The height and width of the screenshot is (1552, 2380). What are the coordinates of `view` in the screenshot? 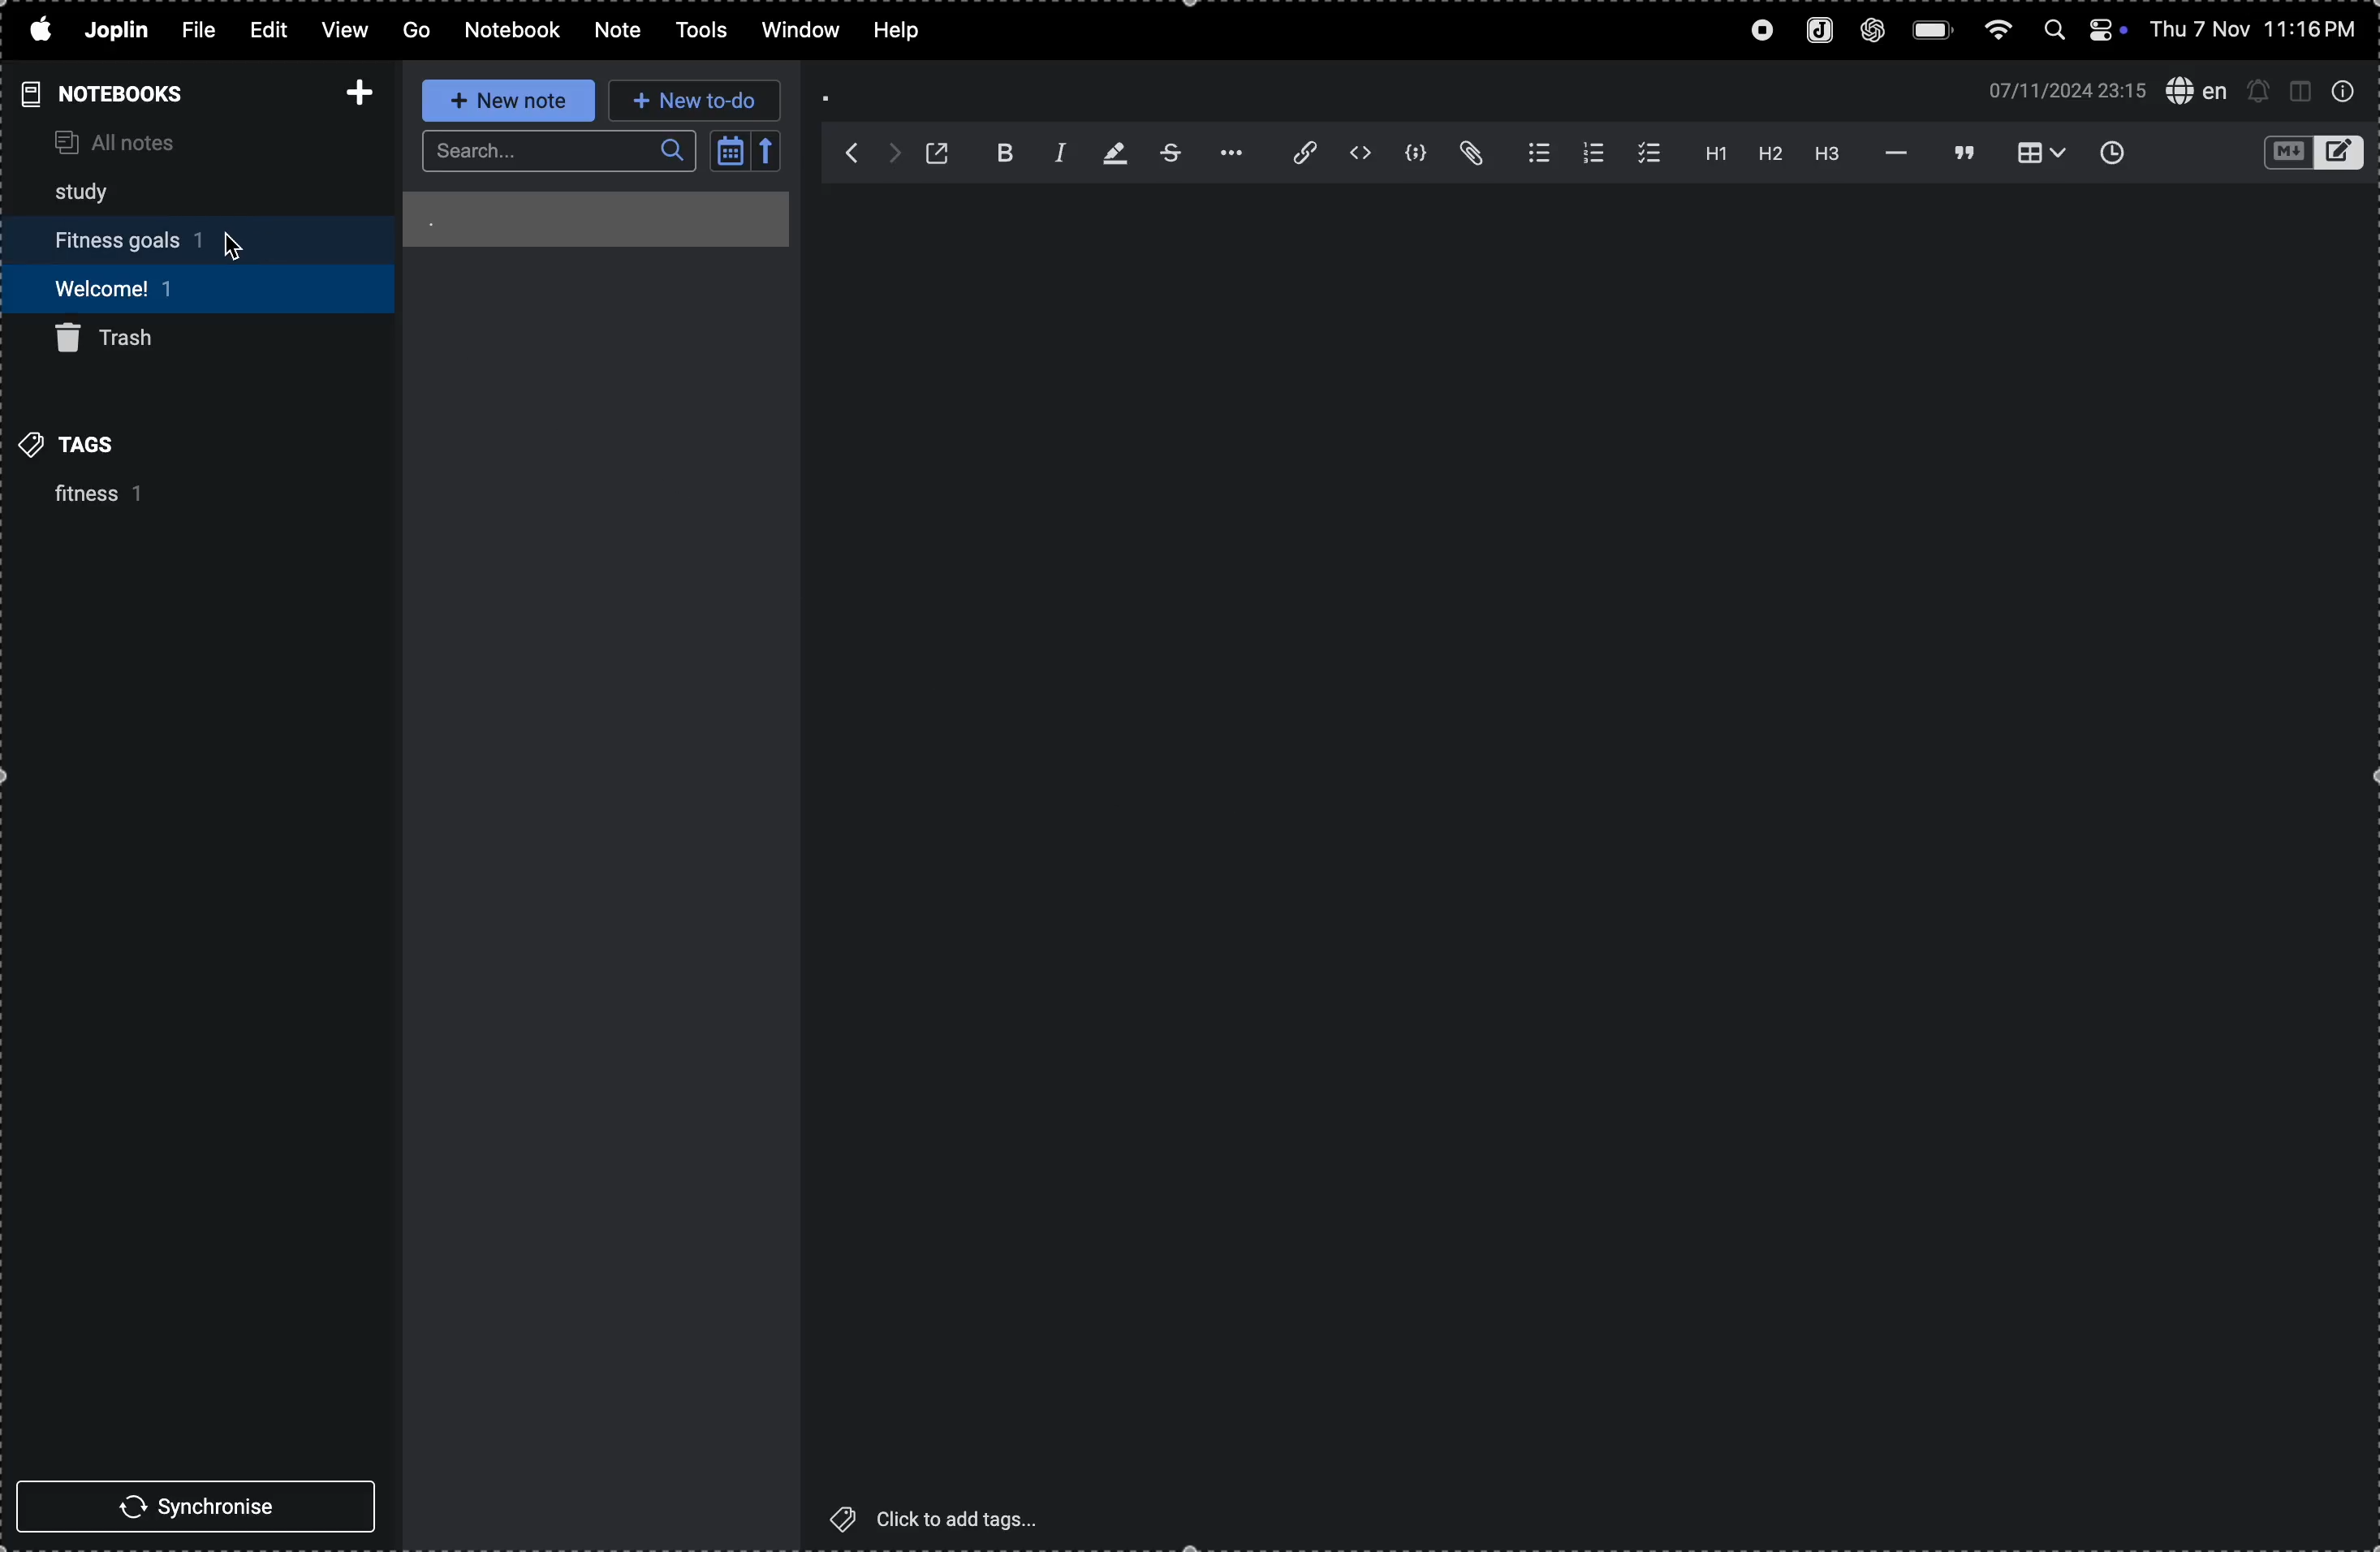 It's located at (346, 30).